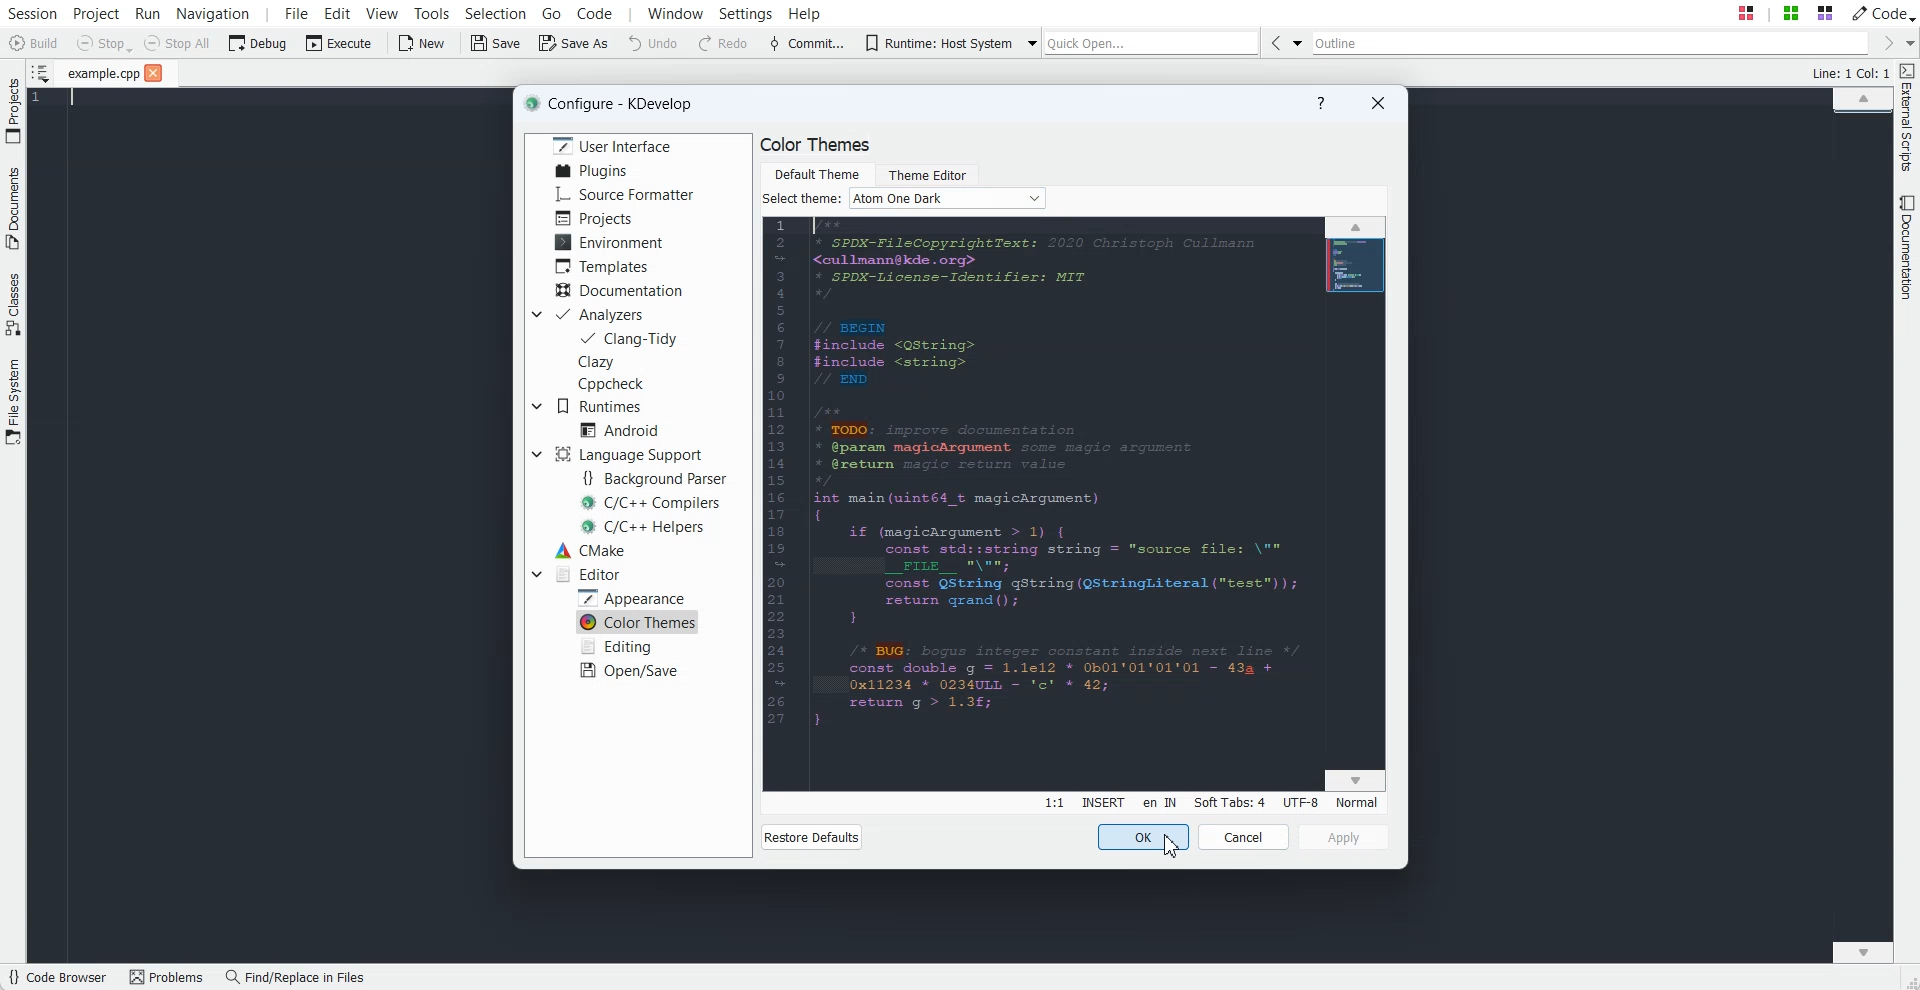 This screenshot has height=990, width=1920. I want to click on Cursor, so click(1170, 844).